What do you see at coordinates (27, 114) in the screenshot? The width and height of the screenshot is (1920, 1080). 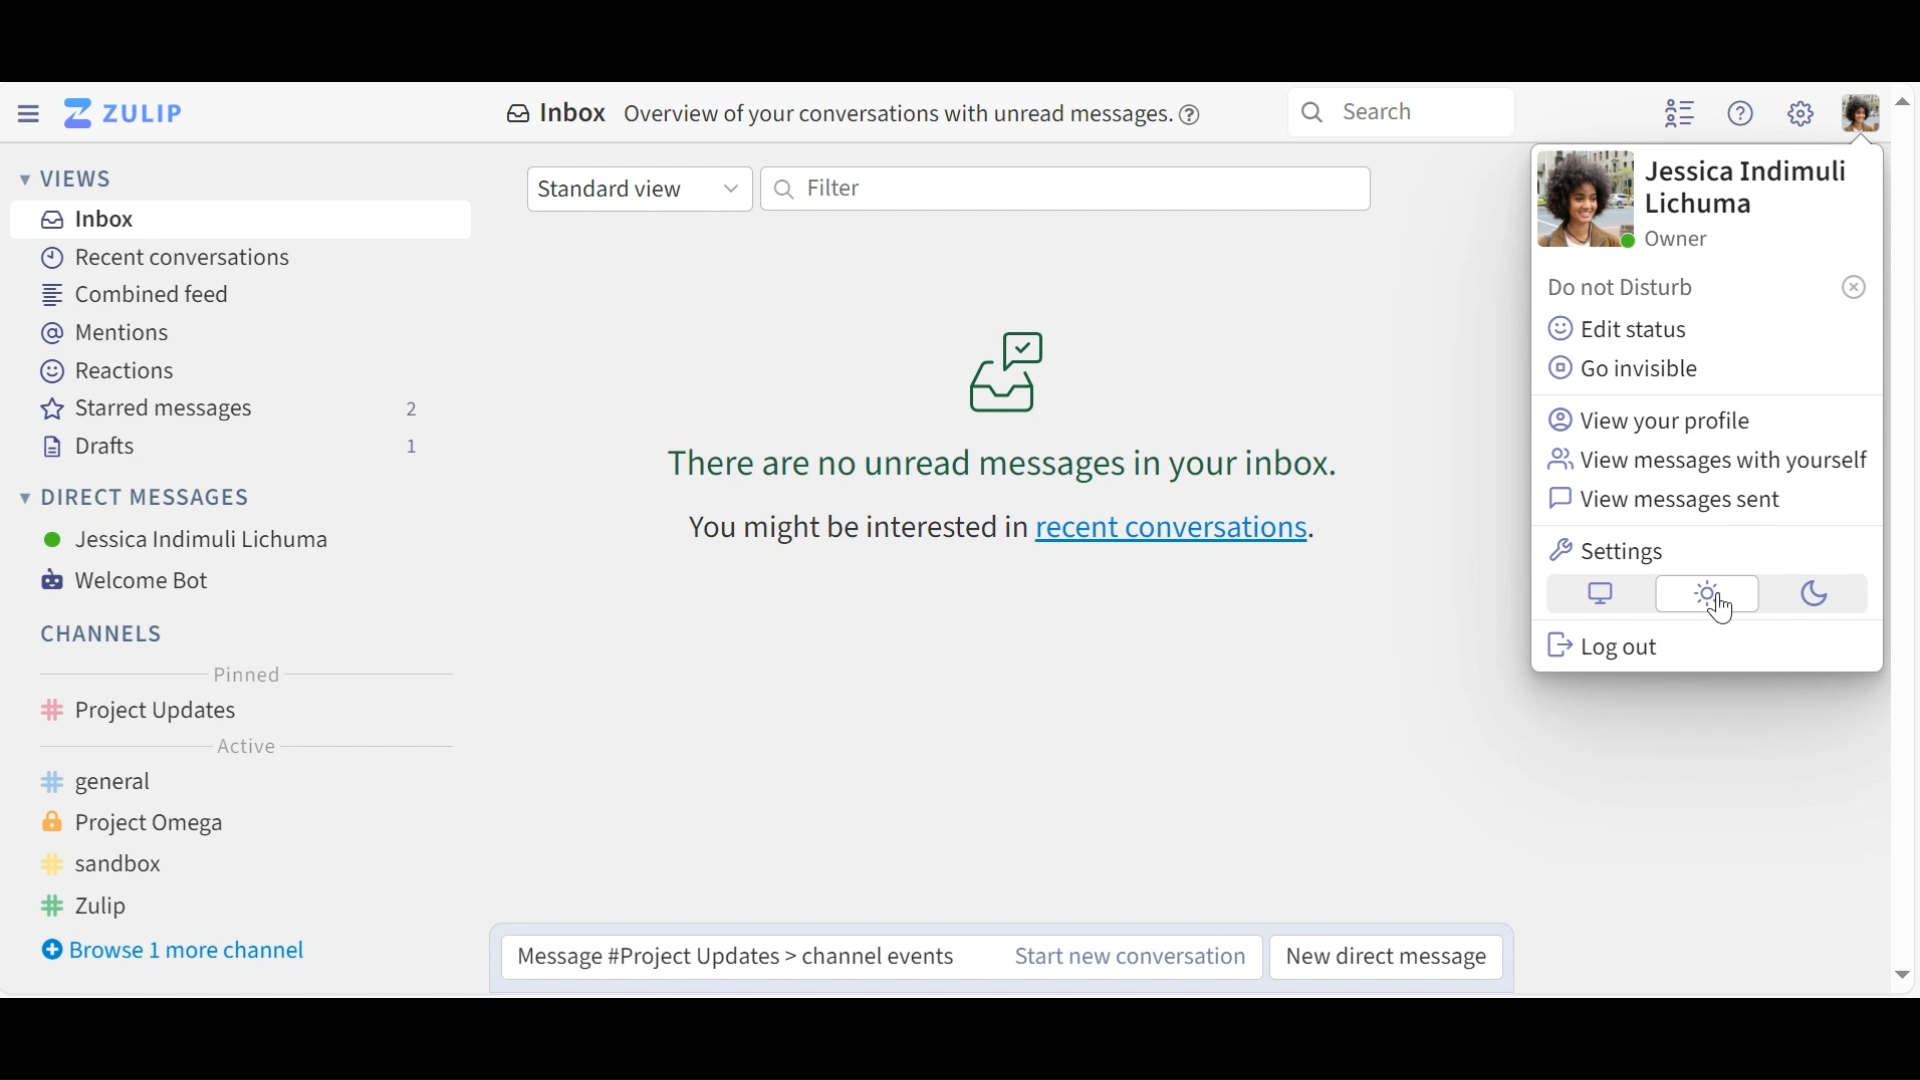 I see `Hamburger menu` at bounding box center [27, 114].